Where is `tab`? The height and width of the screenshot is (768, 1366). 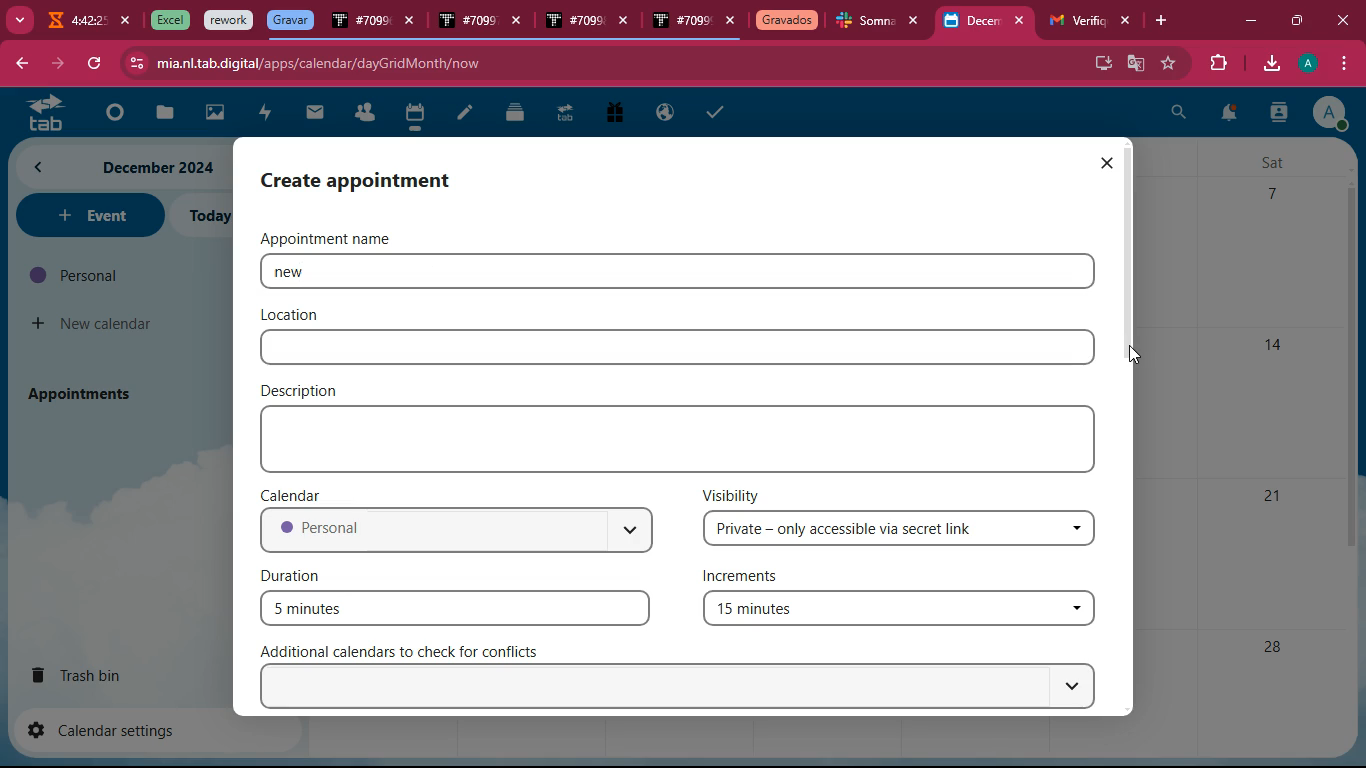
tab is located at coordinates (1074, 21).